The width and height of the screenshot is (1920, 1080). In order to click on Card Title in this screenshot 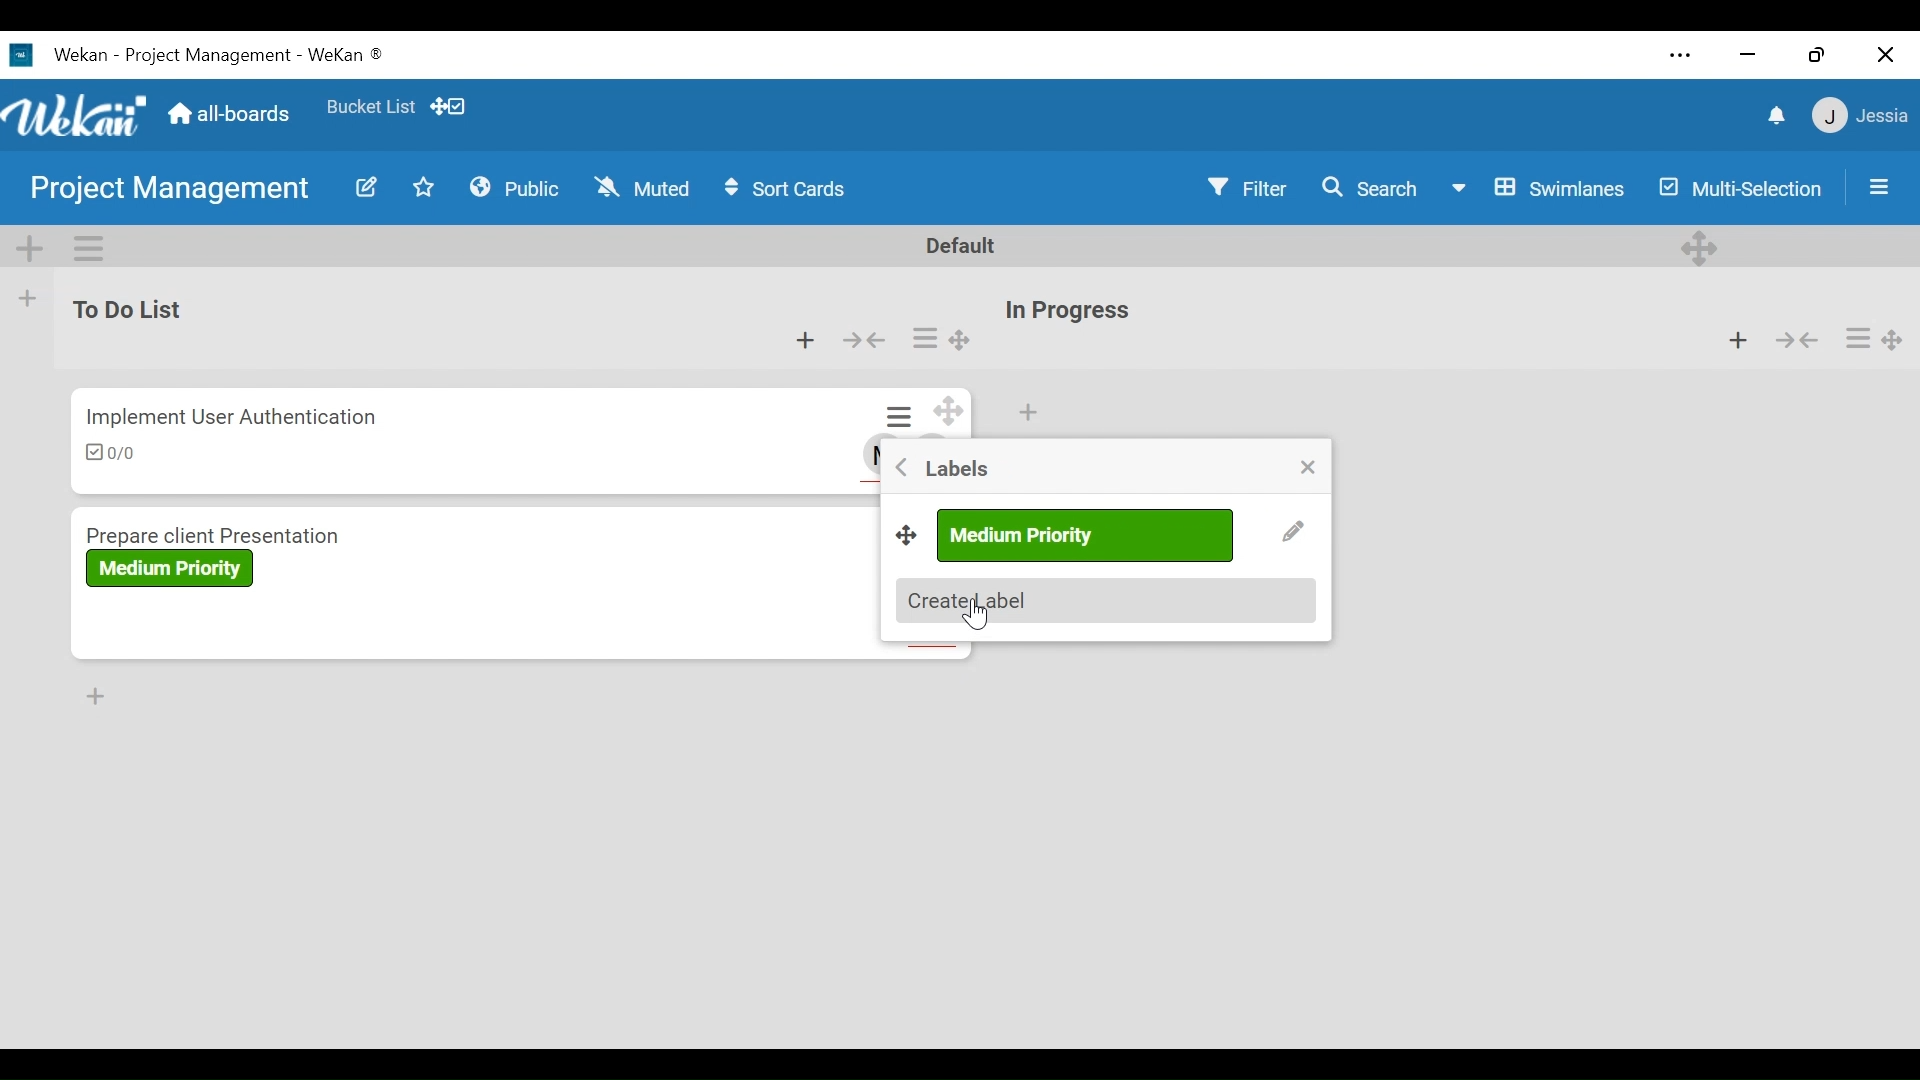, I will do `click(233, 415)`.